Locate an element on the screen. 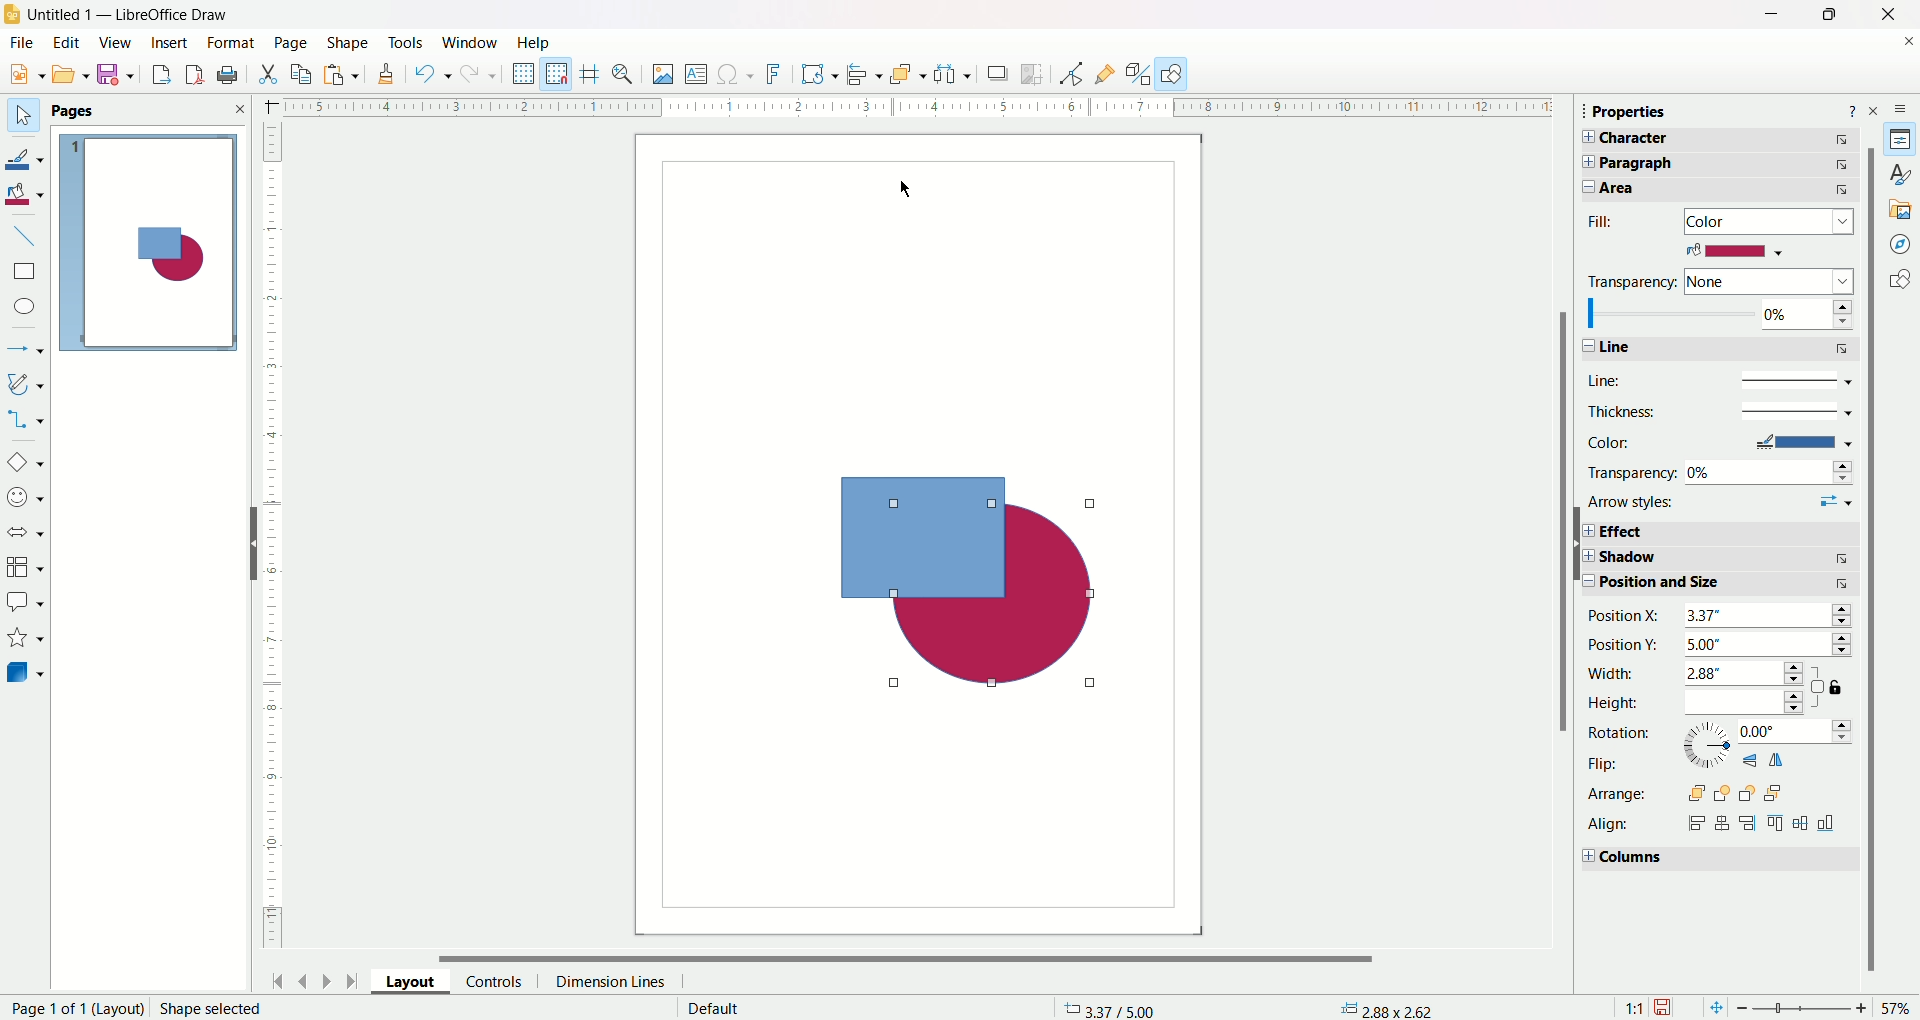 The image size is (1920, 1020). view is located at coordinates (116, 42).